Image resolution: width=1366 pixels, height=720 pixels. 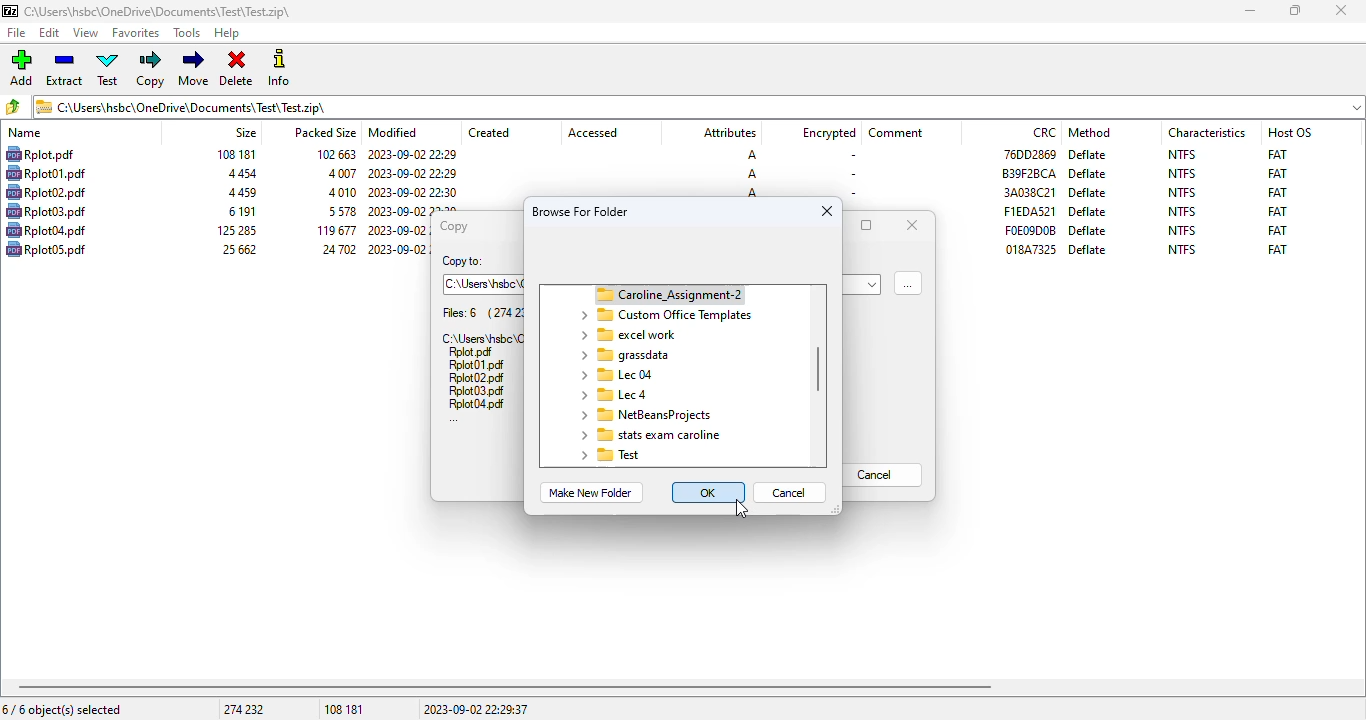 I want to click on packed size, so click(x=340, y=192).